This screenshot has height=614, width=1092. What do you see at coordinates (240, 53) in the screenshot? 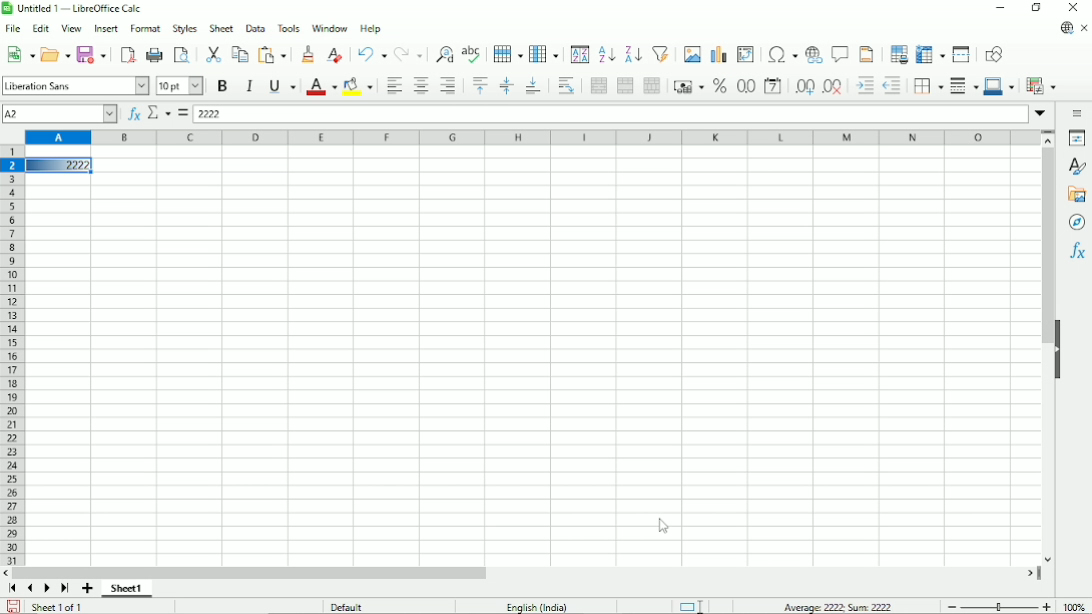
I see `Copy` at bounding box center [240, 53].